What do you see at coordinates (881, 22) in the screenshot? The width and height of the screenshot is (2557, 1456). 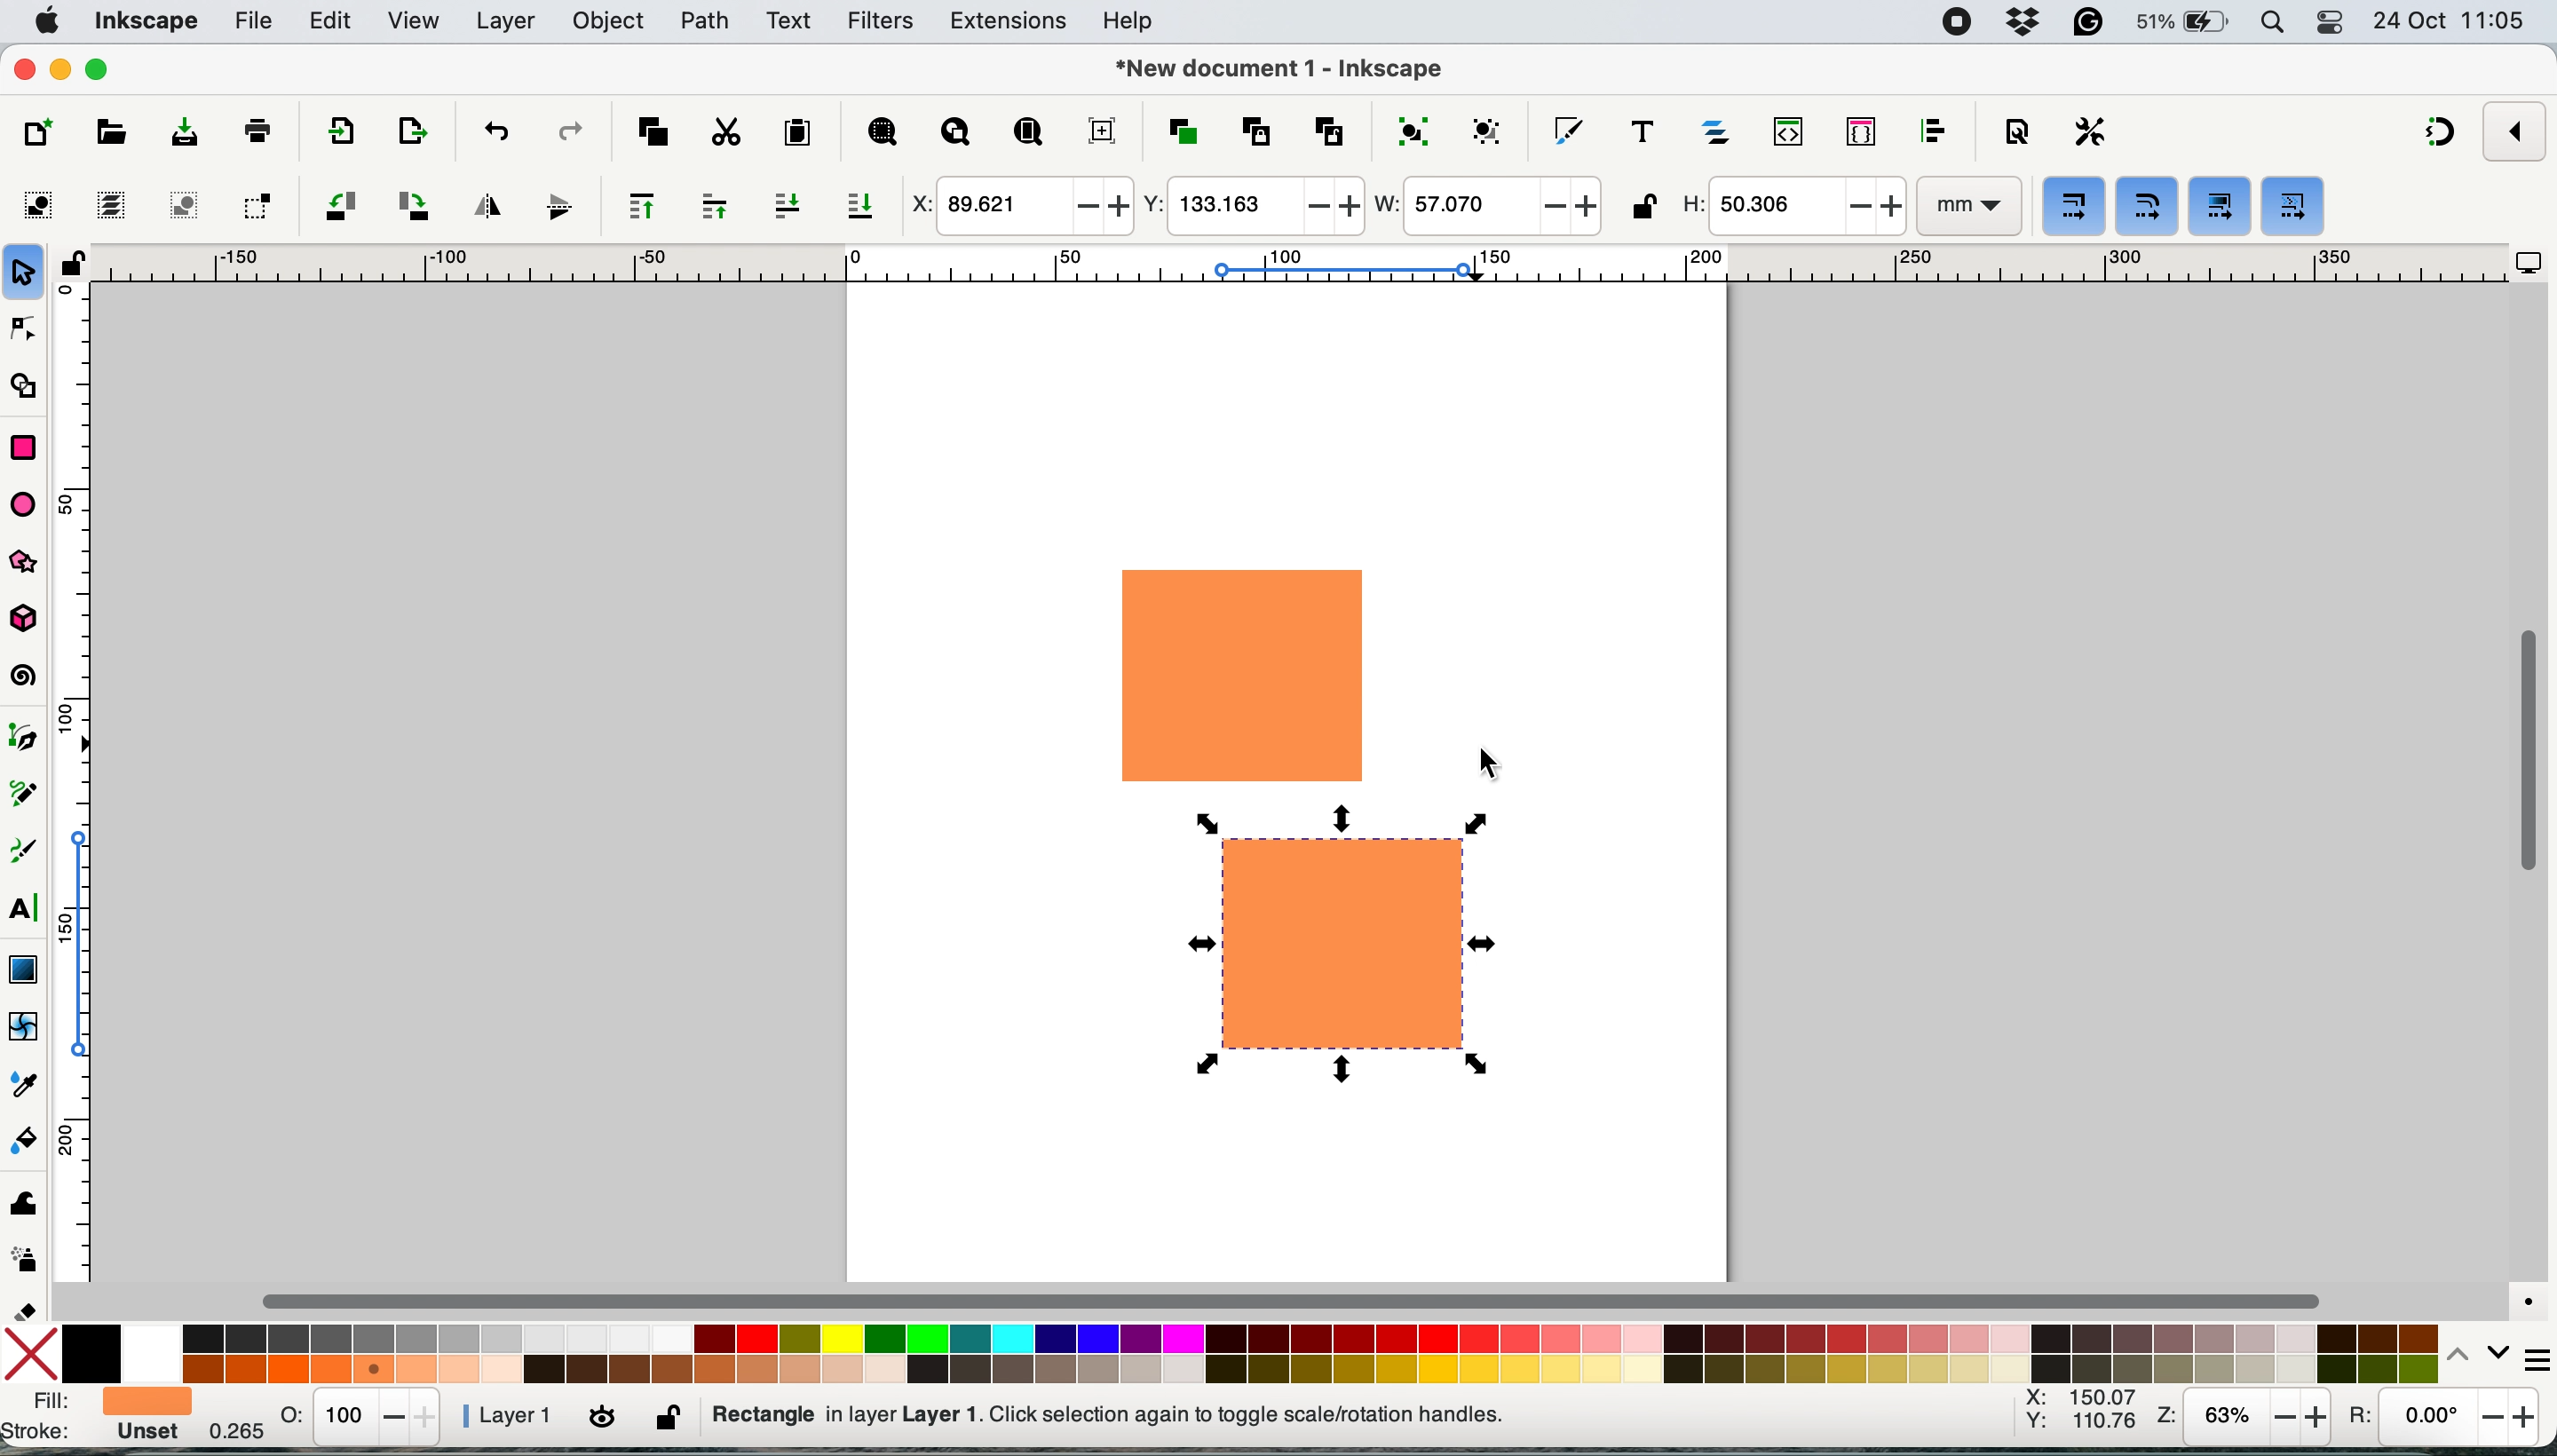 I see `filters` at bounding box center [881, 22].